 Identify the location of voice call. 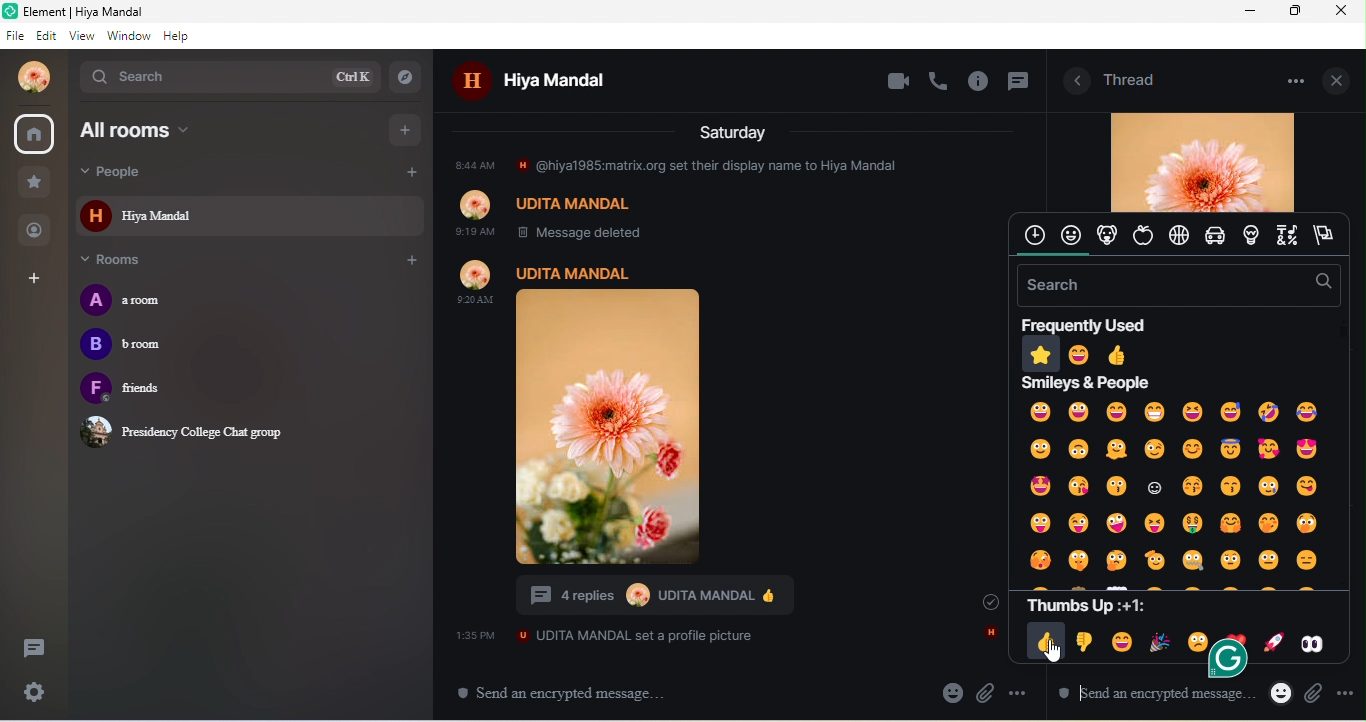
(940, 80).